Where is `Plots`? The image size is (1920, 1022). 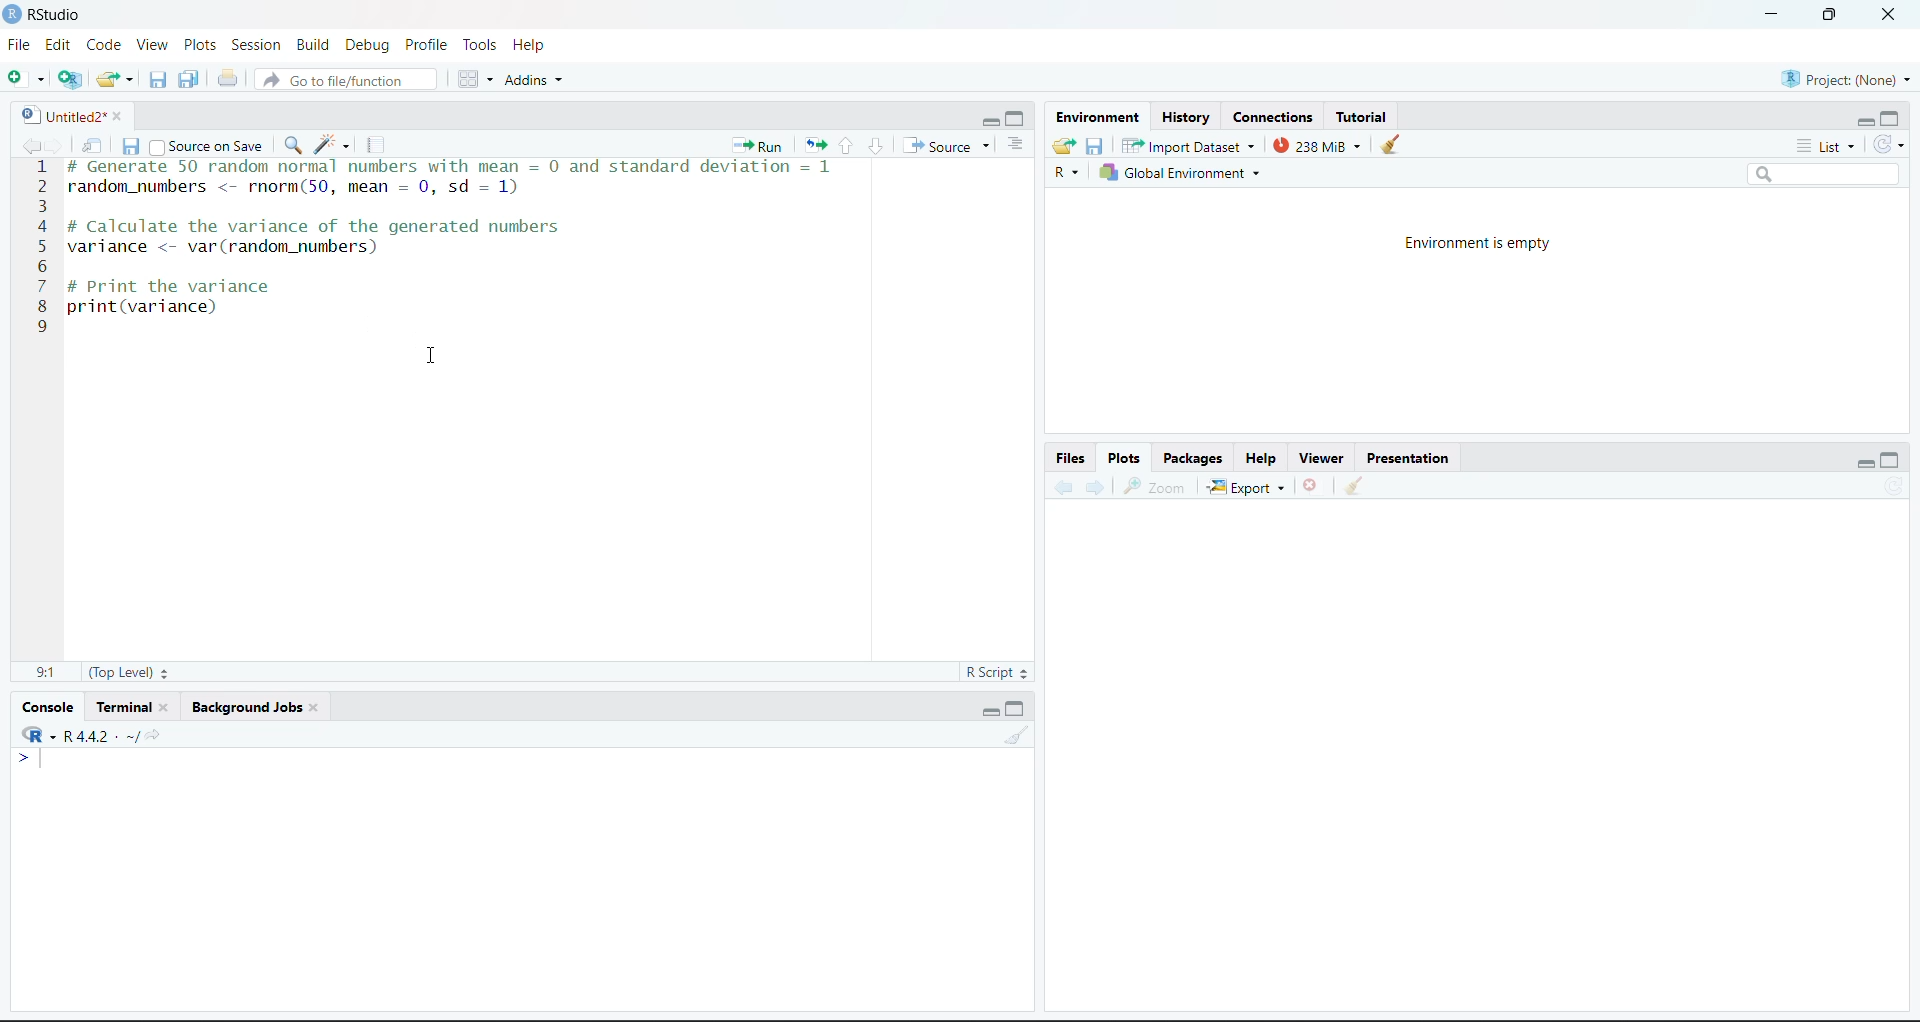 Plots is located at coordinates (200, 45).